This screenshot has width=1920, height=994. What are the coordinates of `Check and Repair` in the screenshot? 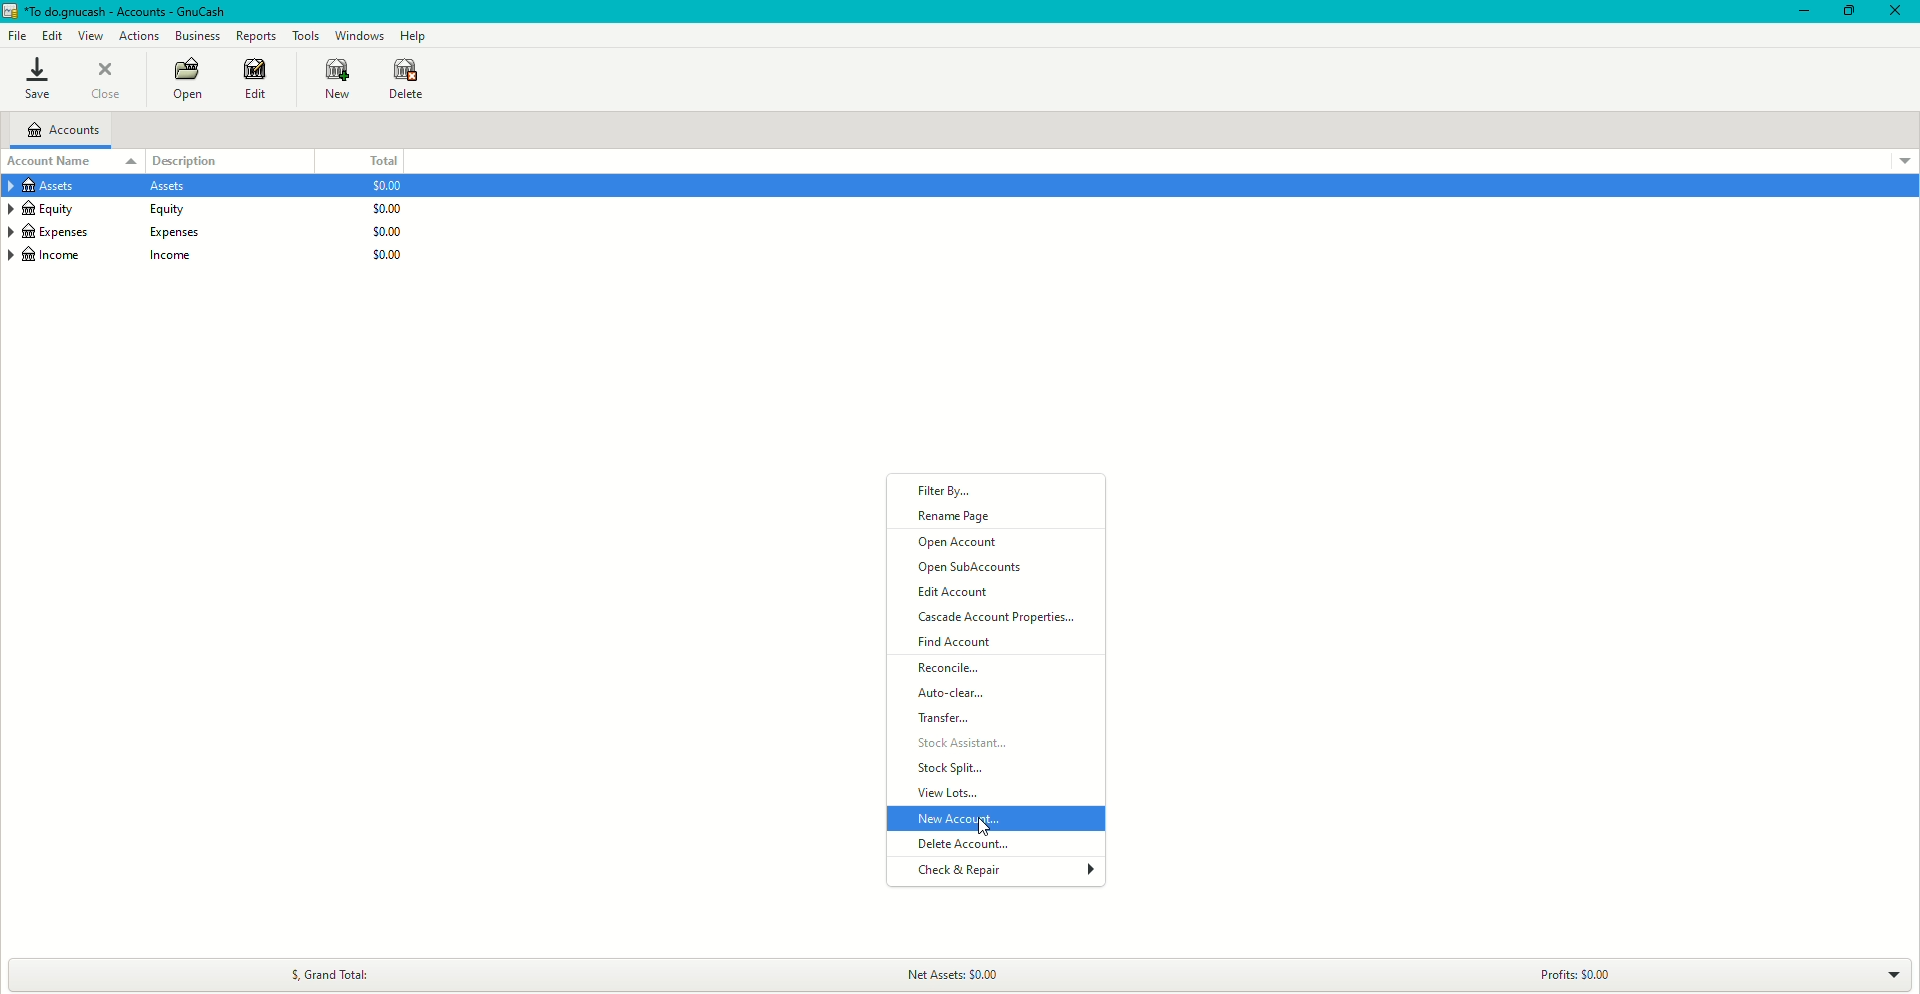 It's located at (956, 873).